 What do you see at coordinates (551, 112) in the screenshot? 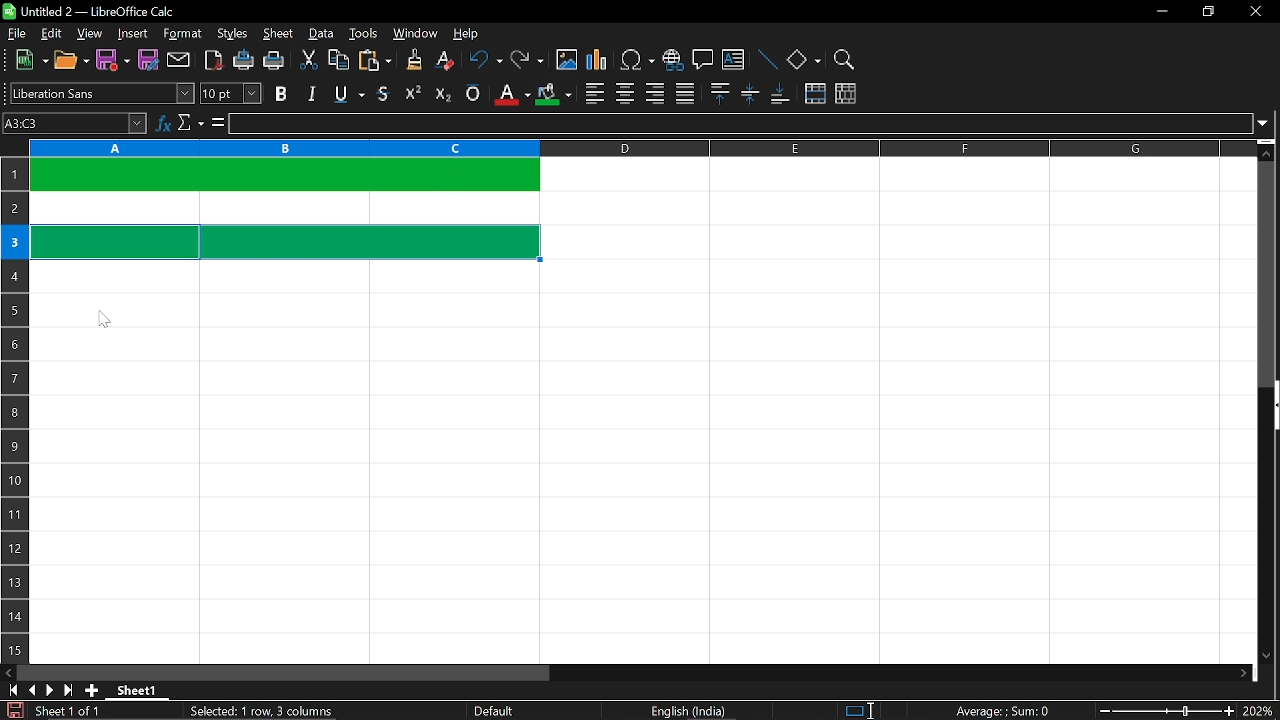
I see `Cursor` at bounding box center [551, 112].